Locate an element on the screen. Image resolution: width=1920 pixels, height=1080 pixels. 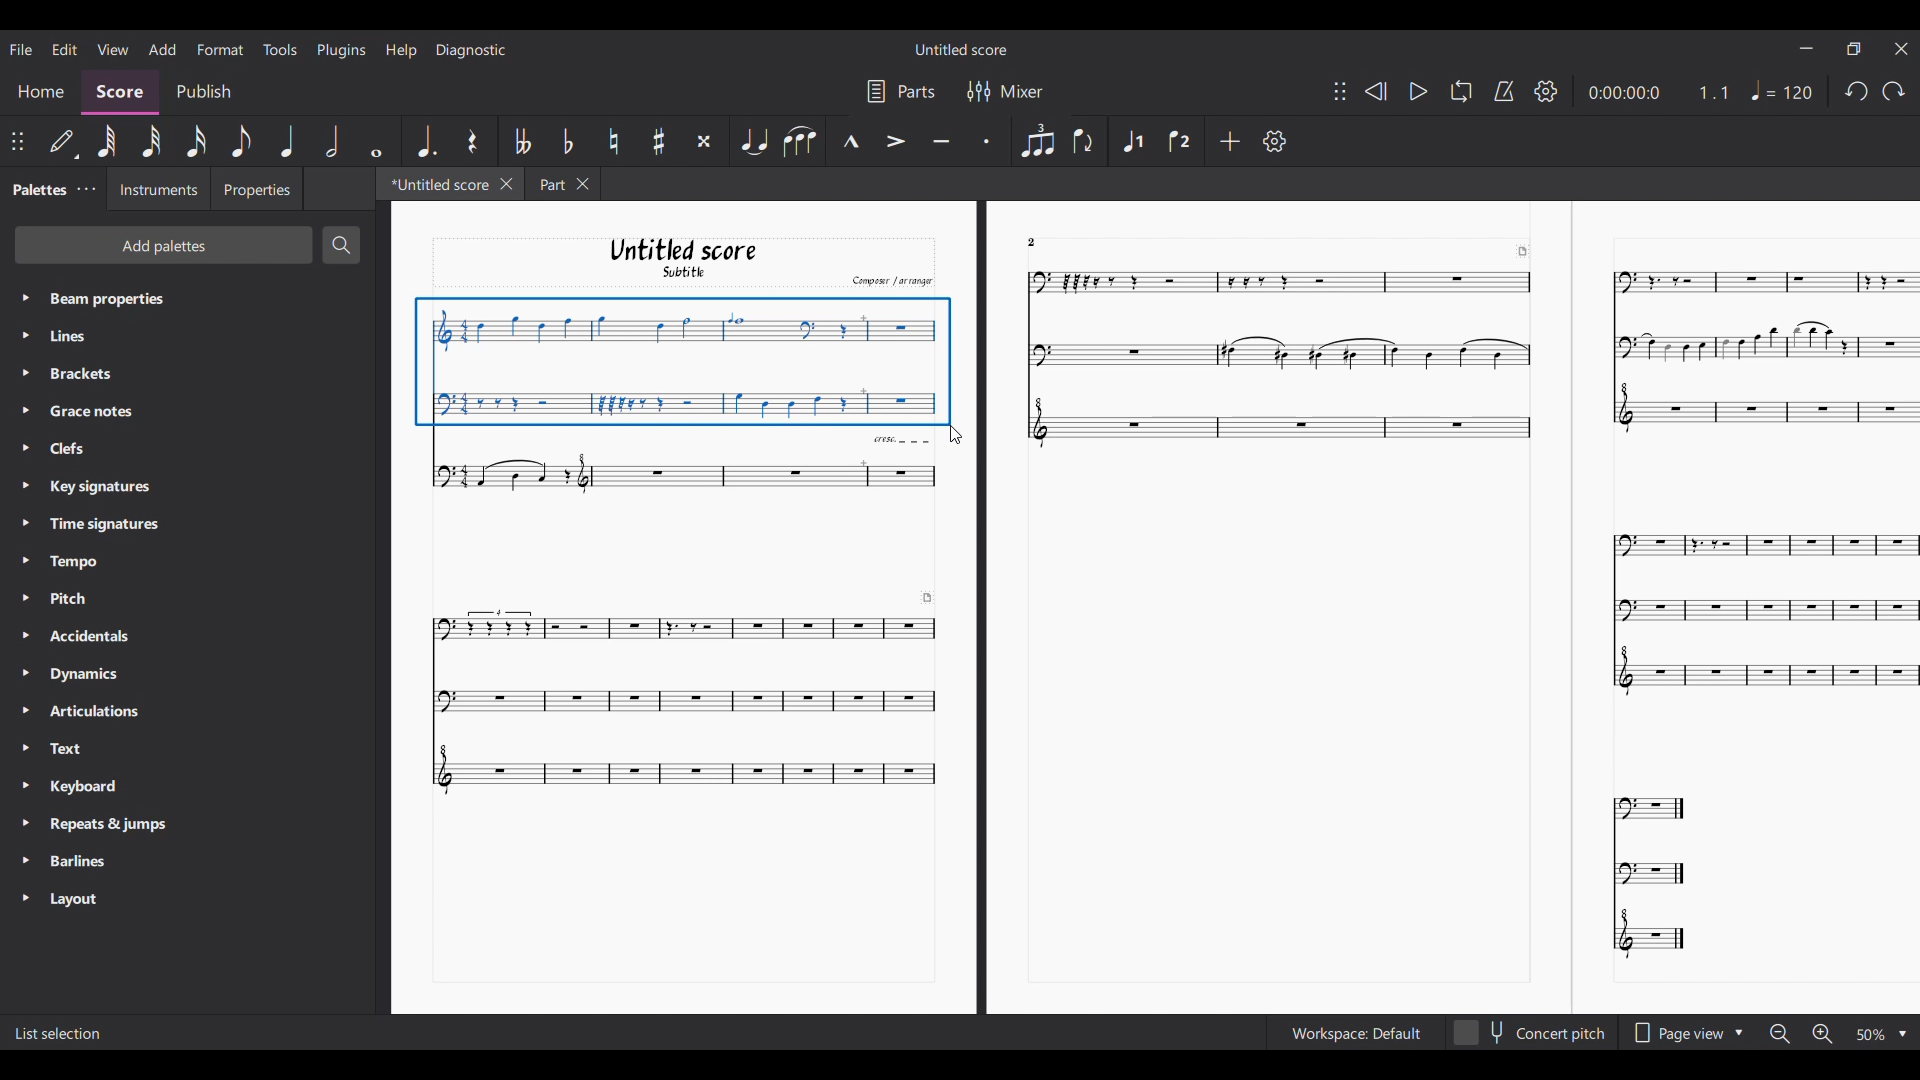
Tools is located at coordinates (280, 49).